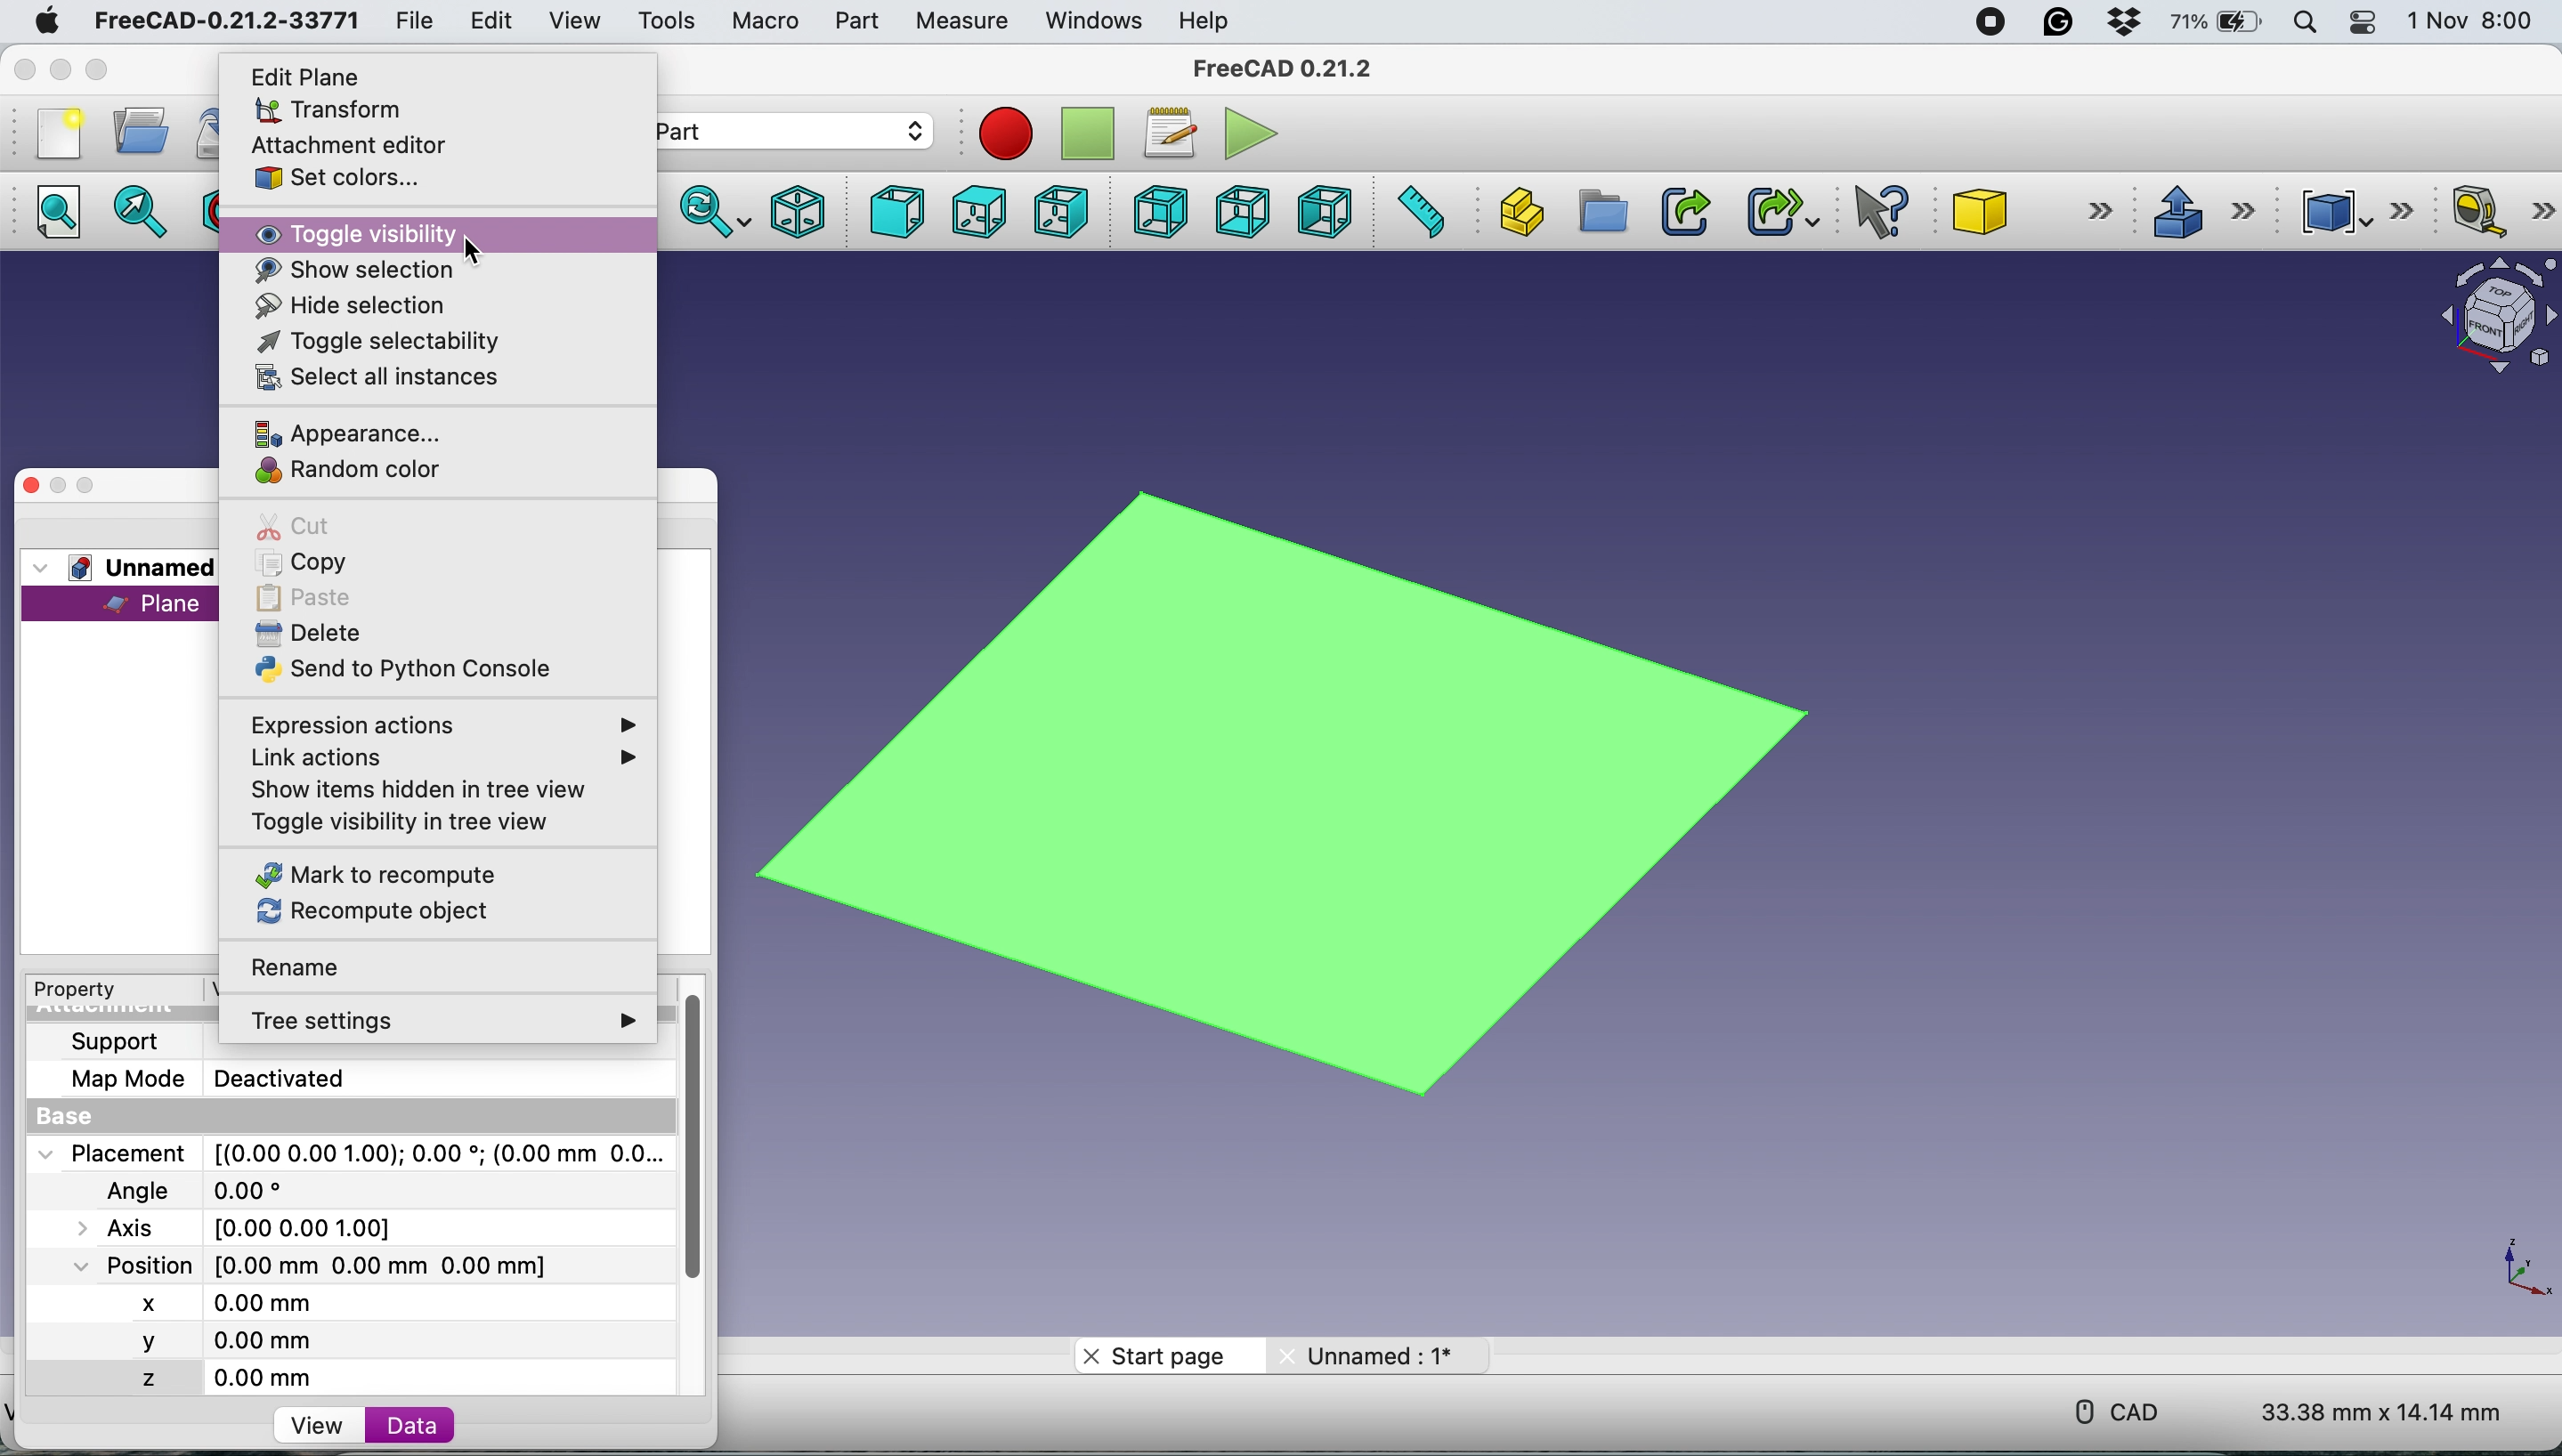  Describe the element at coordinates (226, 1306) in the screenshot. I see `x 0.00 mm` at that location.